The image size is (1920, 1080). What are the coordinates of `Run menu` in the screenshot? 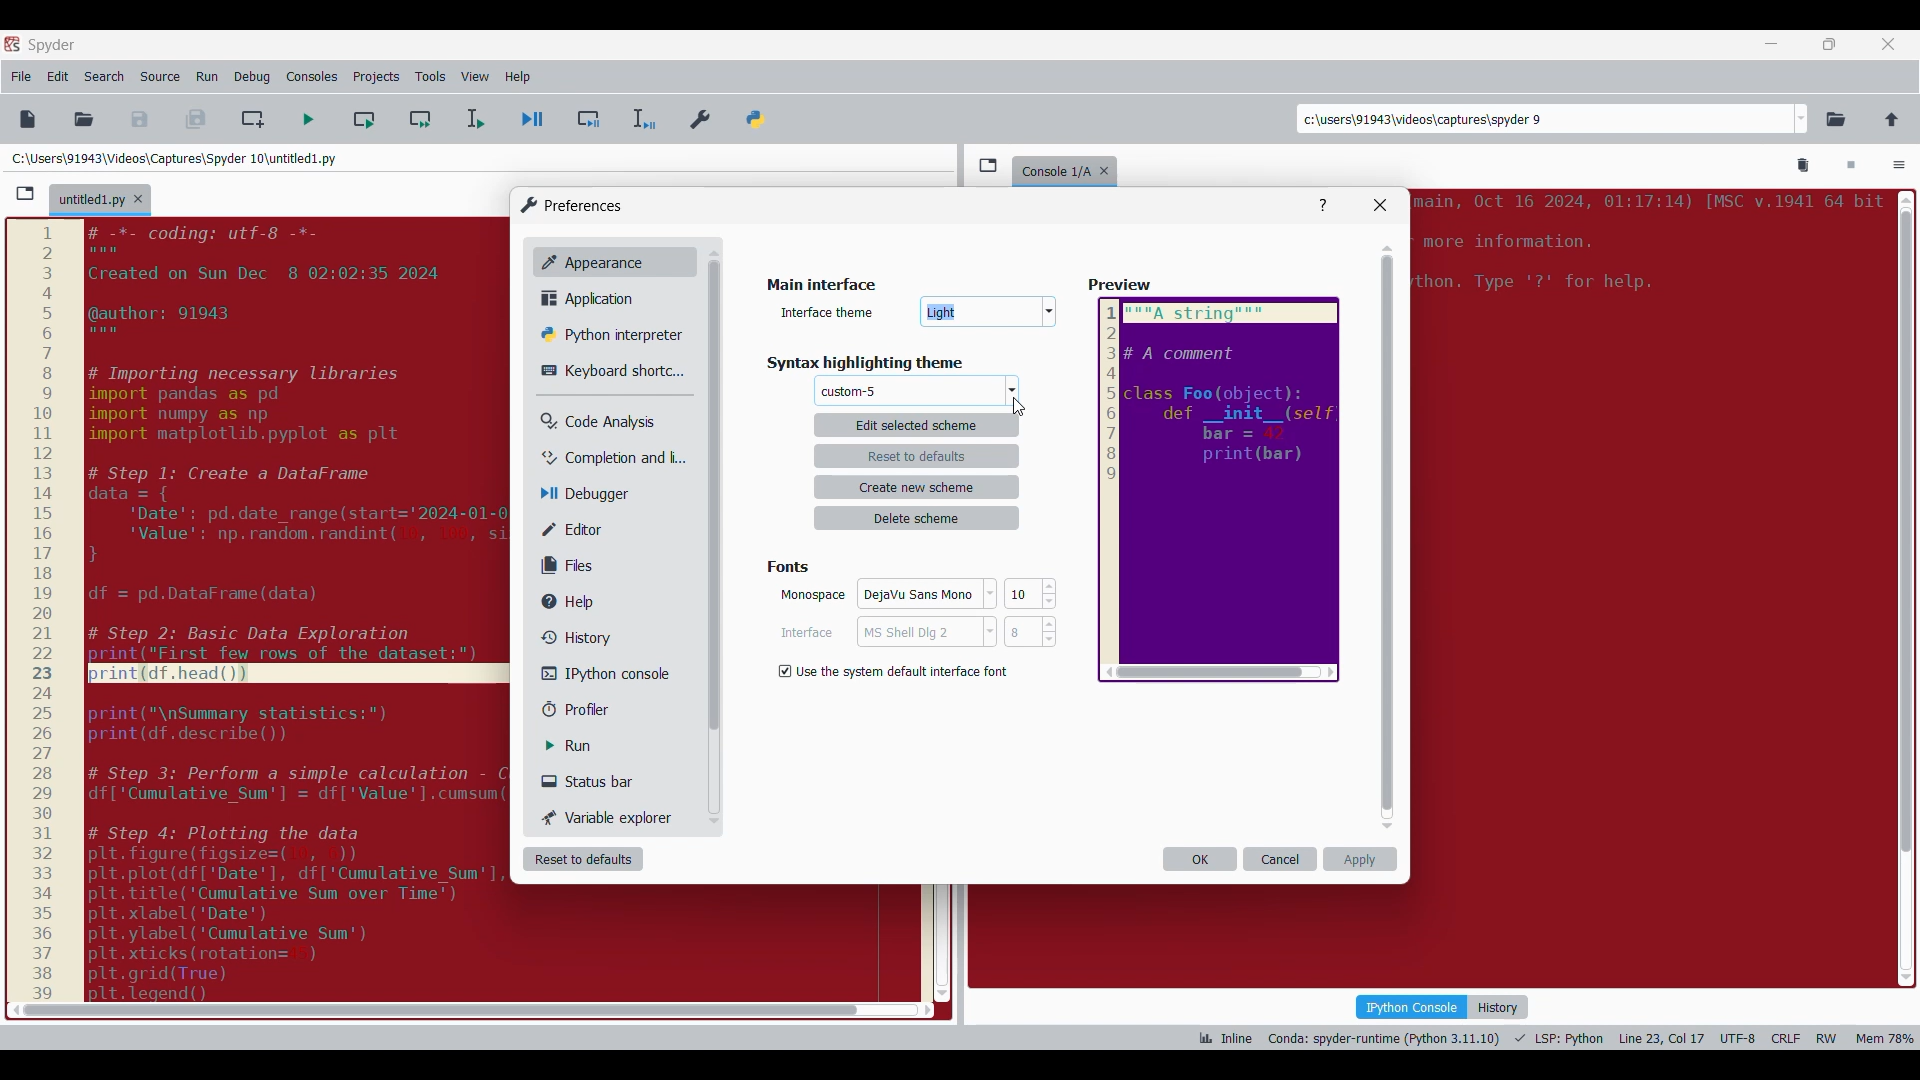 It's located at (207, 77).